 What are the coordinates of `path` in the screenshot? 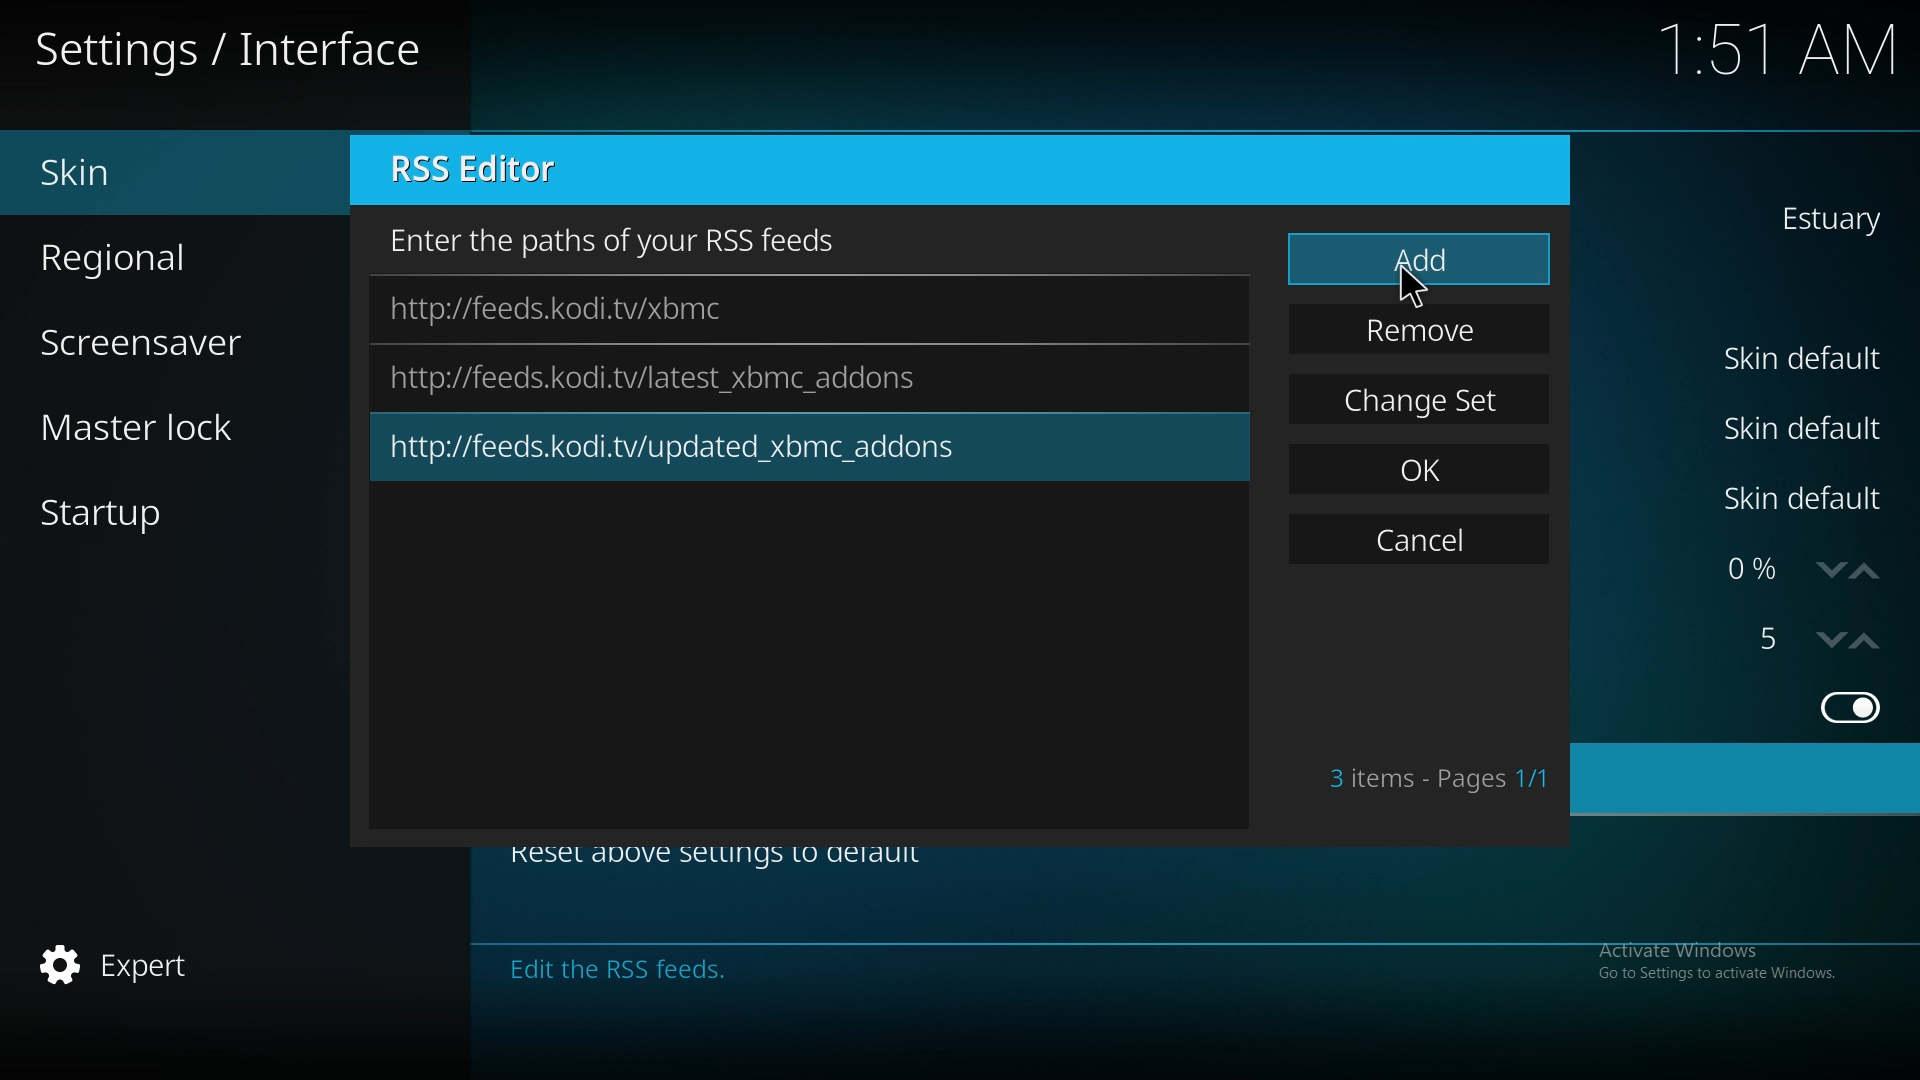 It's located at (663, 377).